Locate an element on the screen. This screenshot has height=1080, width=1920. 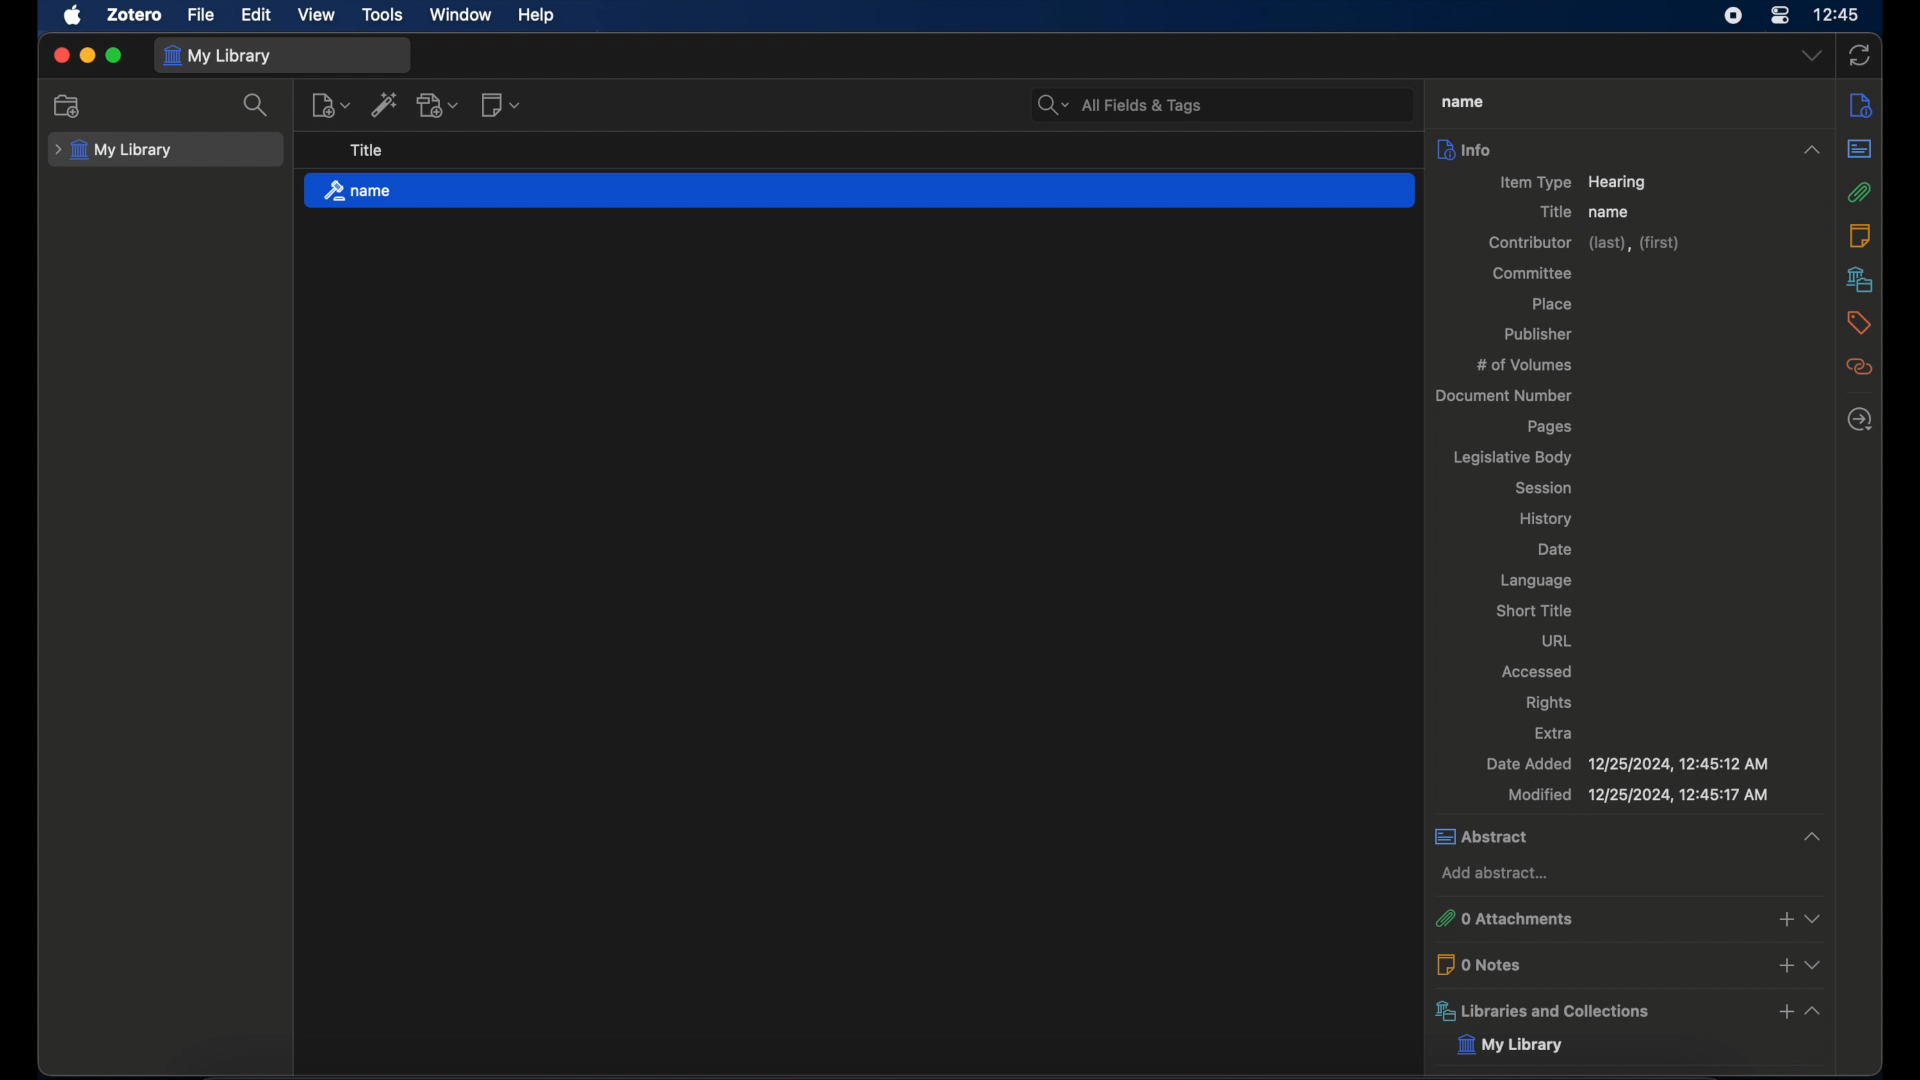
search is located at coordinates (1120, 105).